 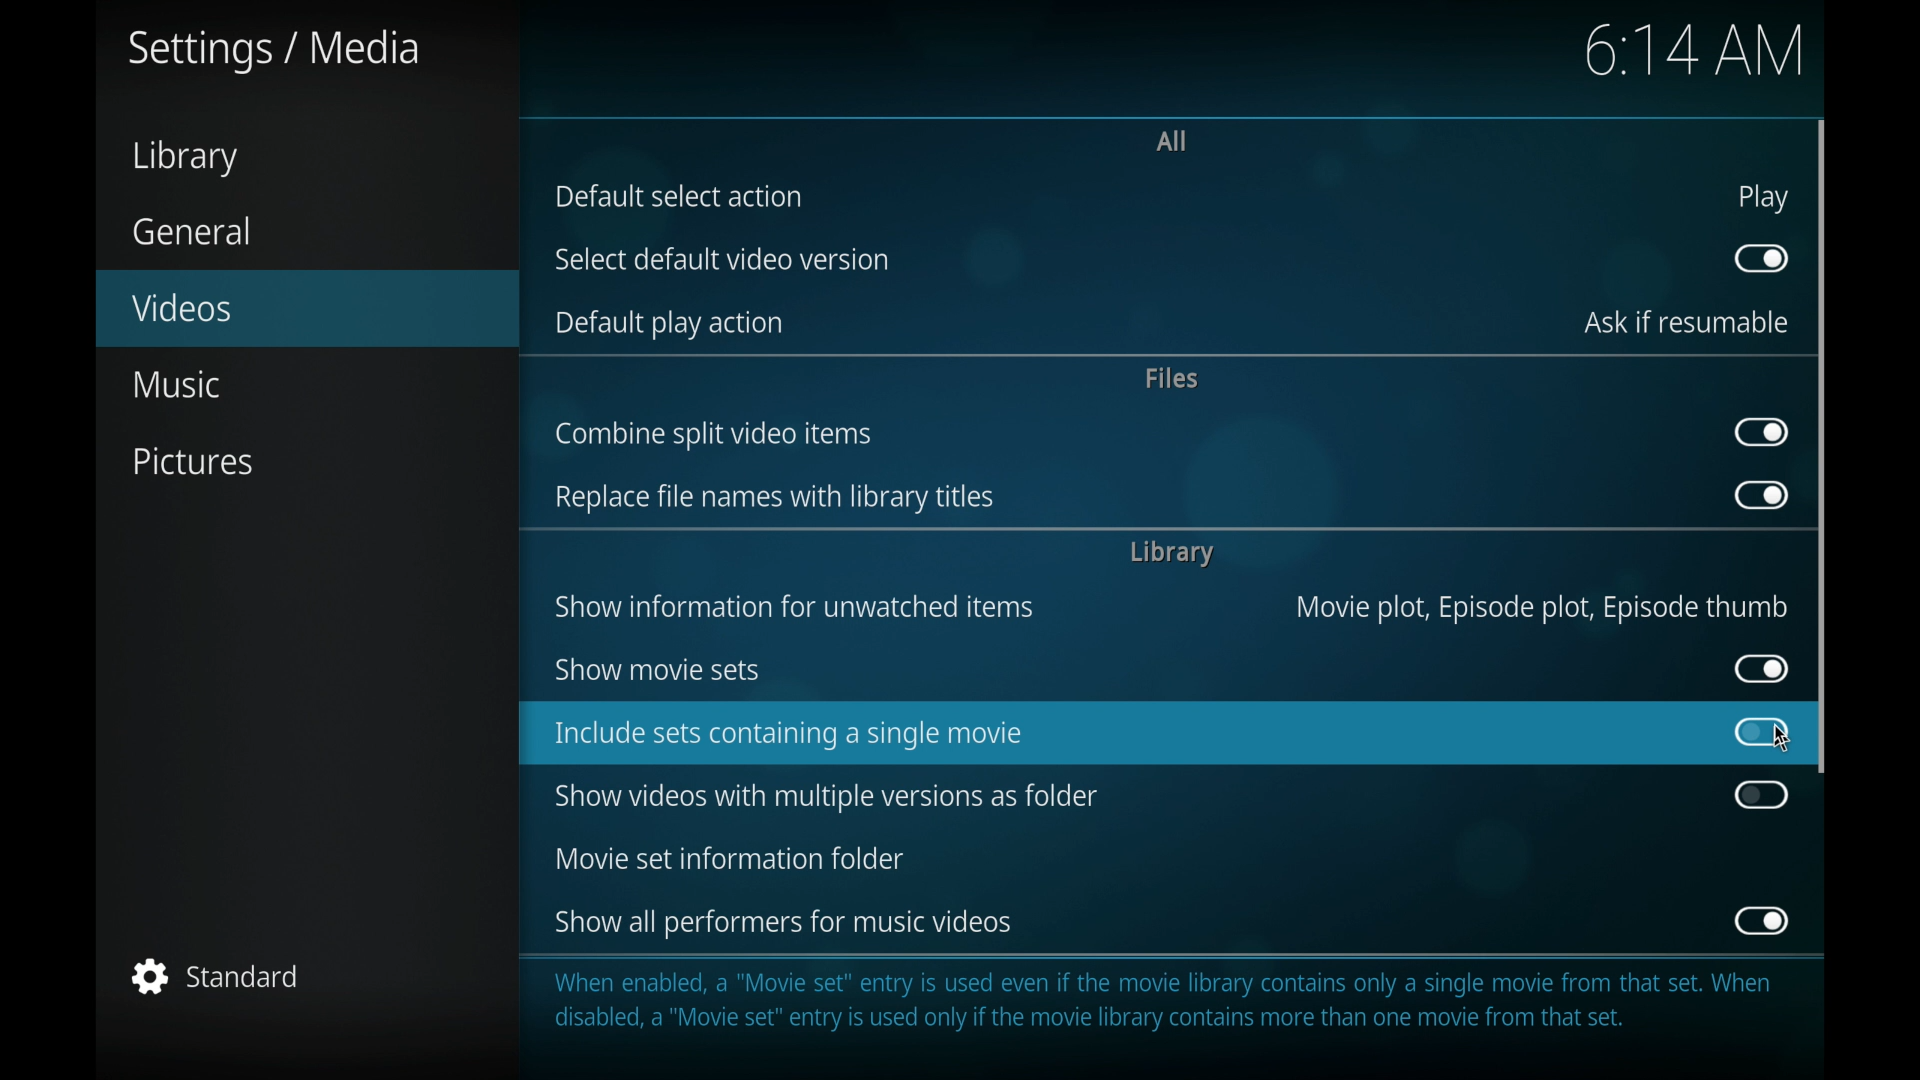 What do you see at coordinates (1760, 920) in the screenshot?
I see `toggle button` at bounding box center [1760, 920].